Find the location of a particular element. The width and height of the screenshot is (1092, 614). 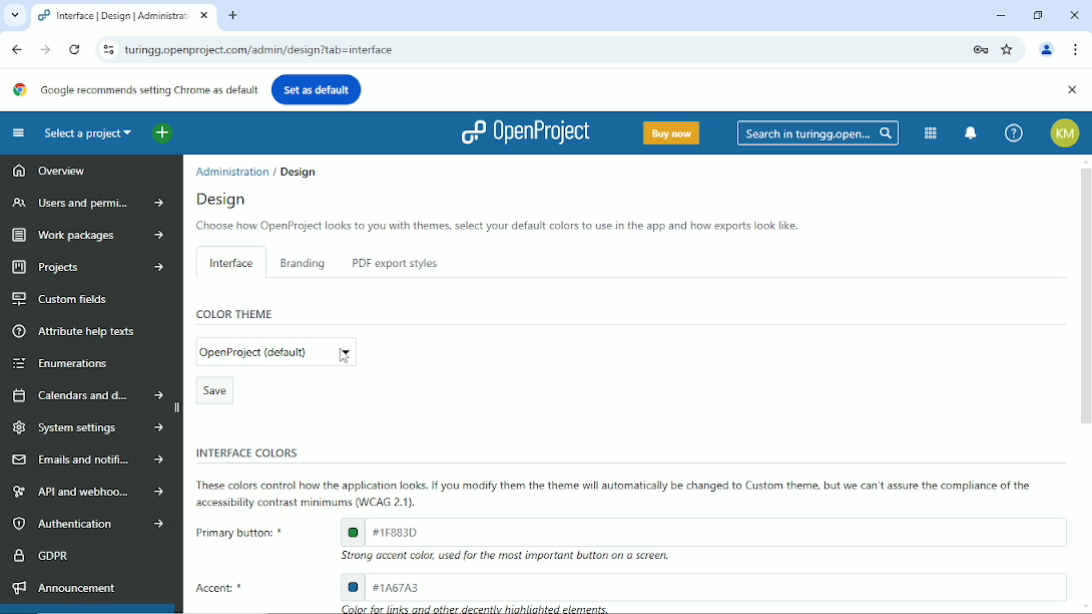

Reload this page is located at coordinates (74, 50).